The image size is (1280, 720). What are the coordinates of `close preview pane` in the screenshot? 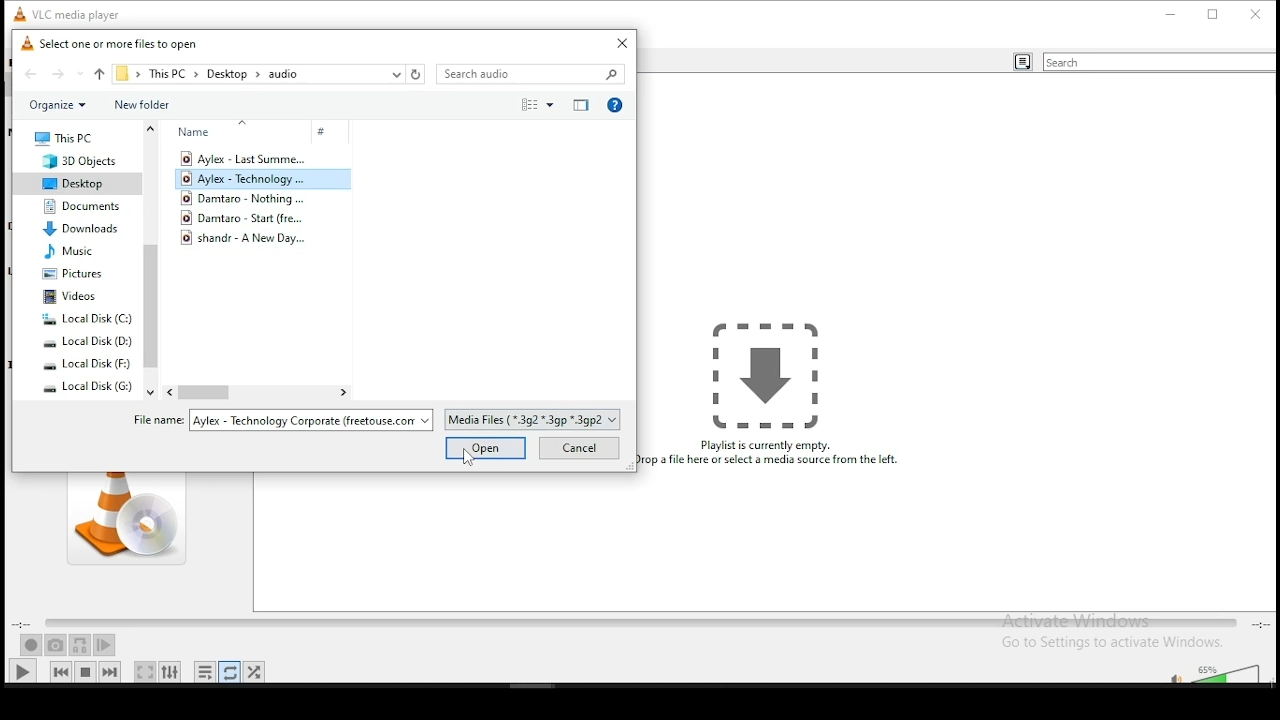 It's located at (580, 103).